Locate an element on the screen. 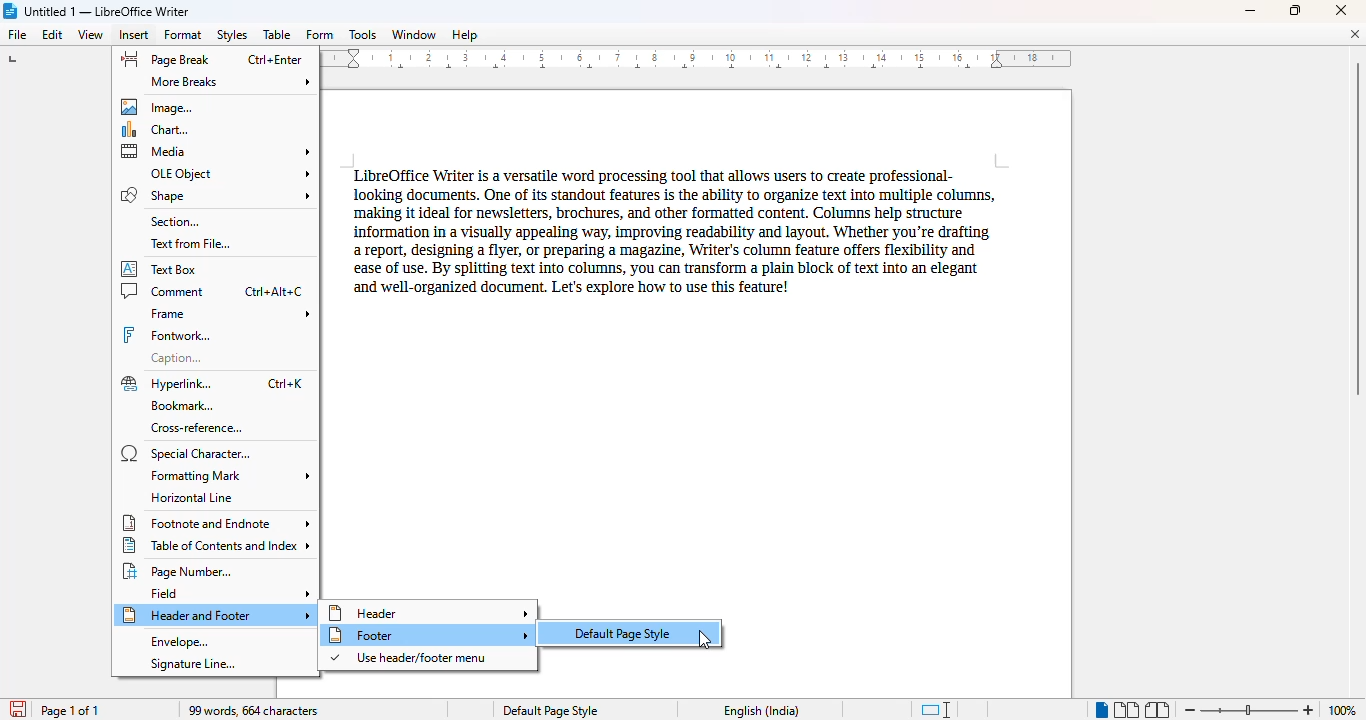 The height and width of the screenshot is (720, 1366). shape is located at coordinates (215, 195).